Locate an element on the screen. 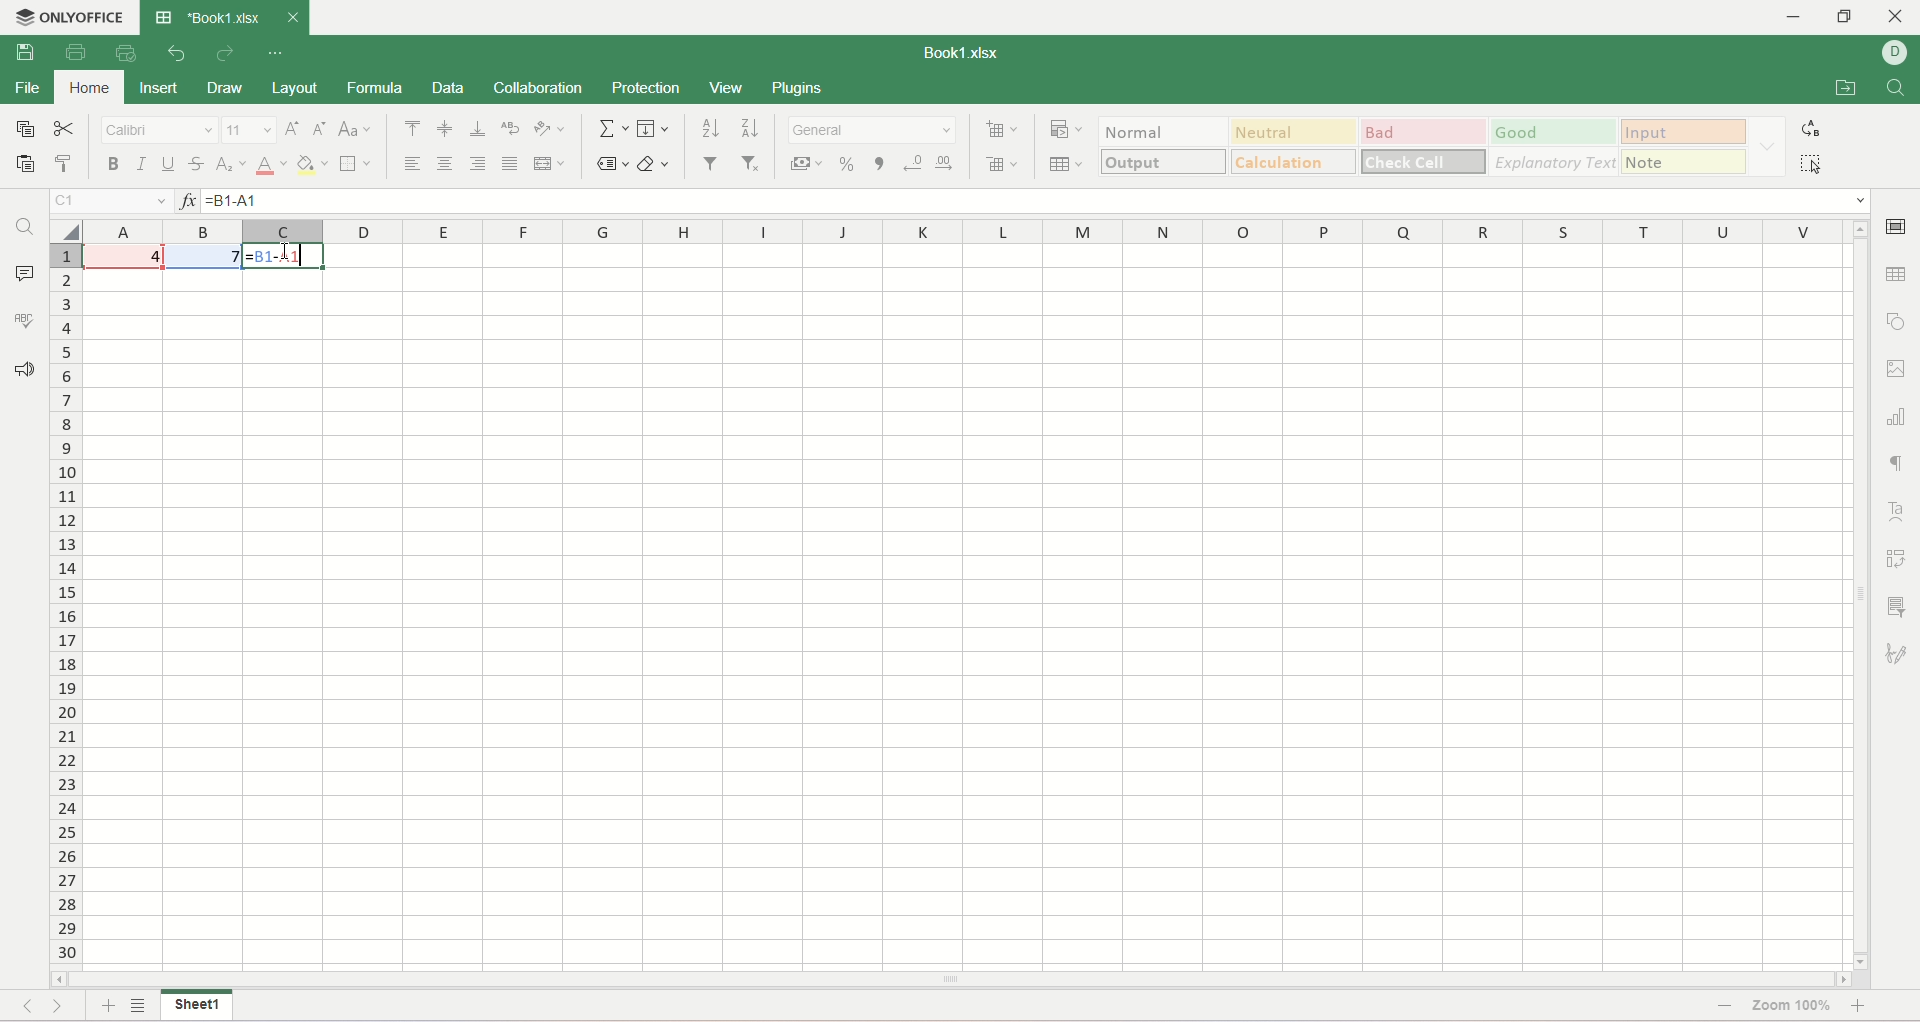 The width and height of the screenshot is (1920, 1022). named ranges is located at coordinates (610, 166).